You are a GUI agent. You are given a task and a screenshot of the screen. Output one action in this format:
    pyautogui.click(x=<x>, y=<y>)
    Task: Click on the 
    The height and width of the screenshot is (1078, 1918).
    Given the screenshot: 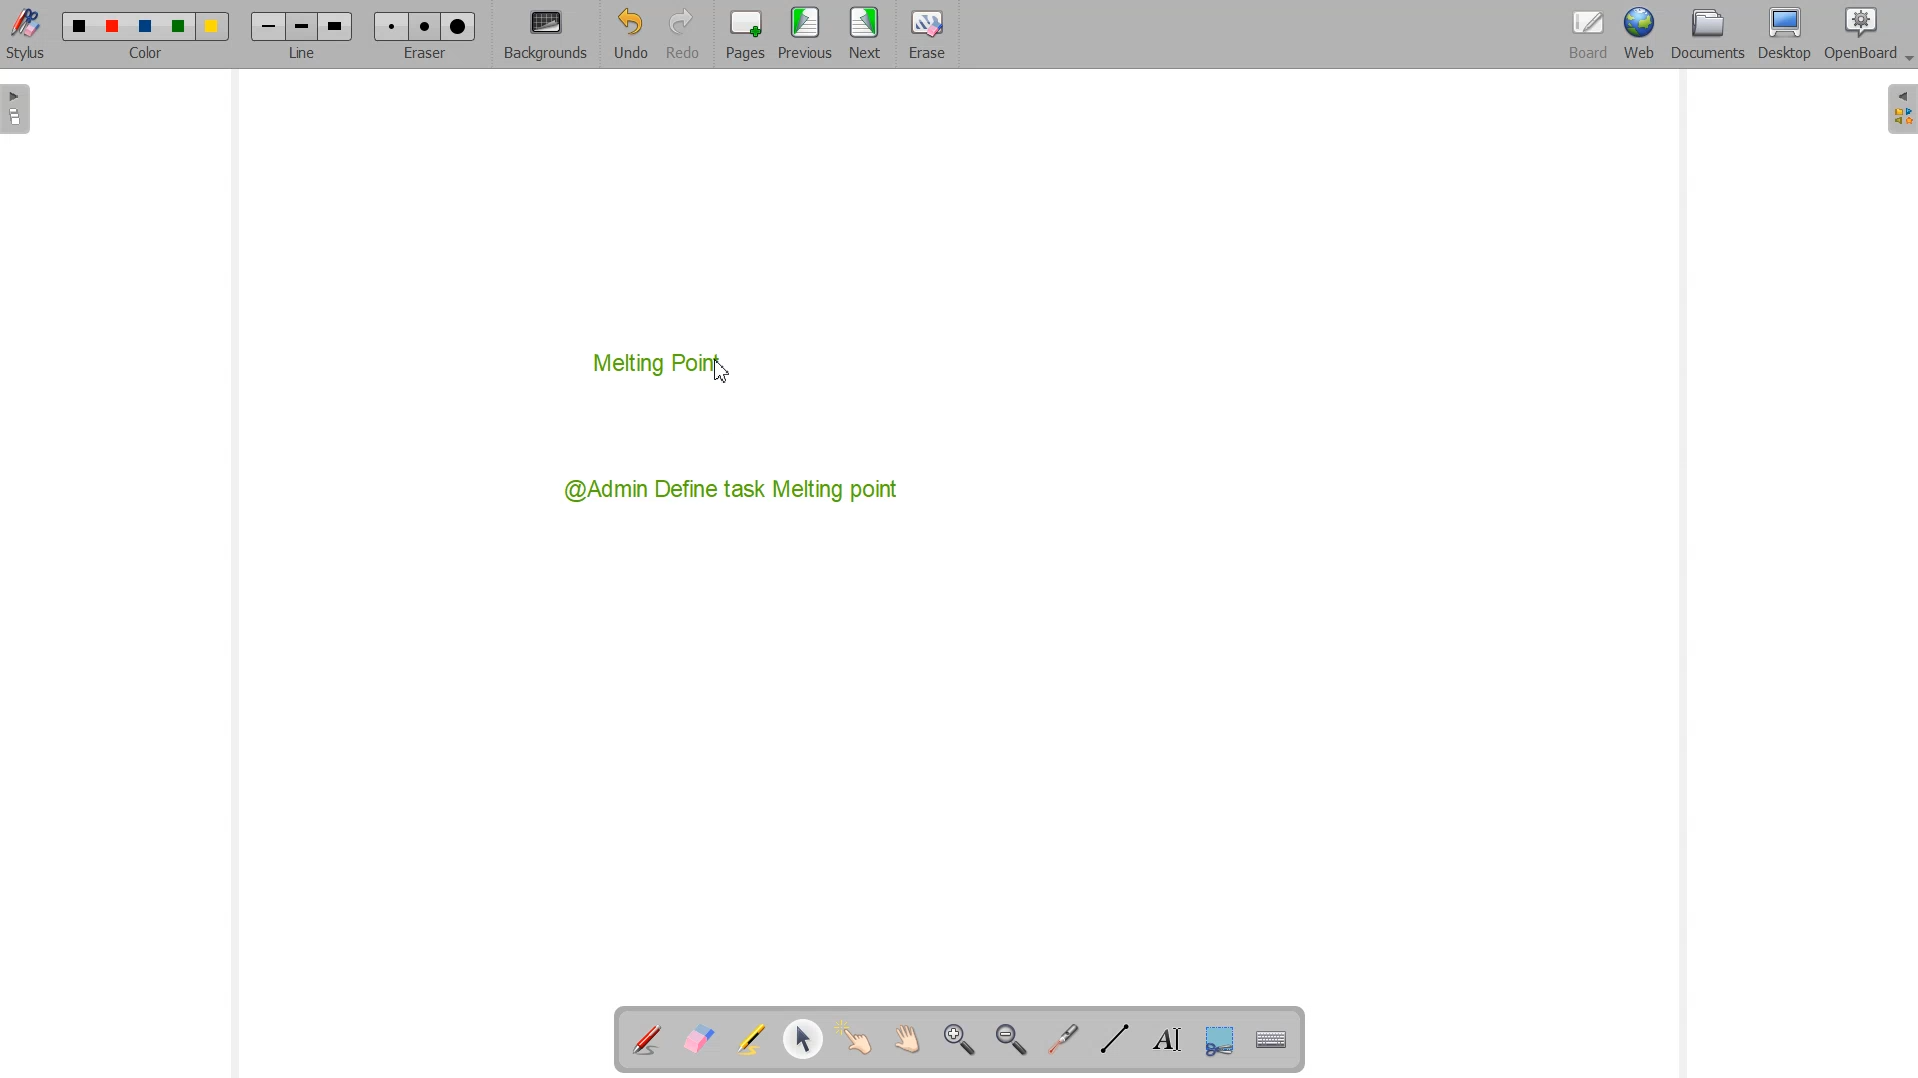 What is the action you would take?
    pyautogui.click(x=805, y=35)
    